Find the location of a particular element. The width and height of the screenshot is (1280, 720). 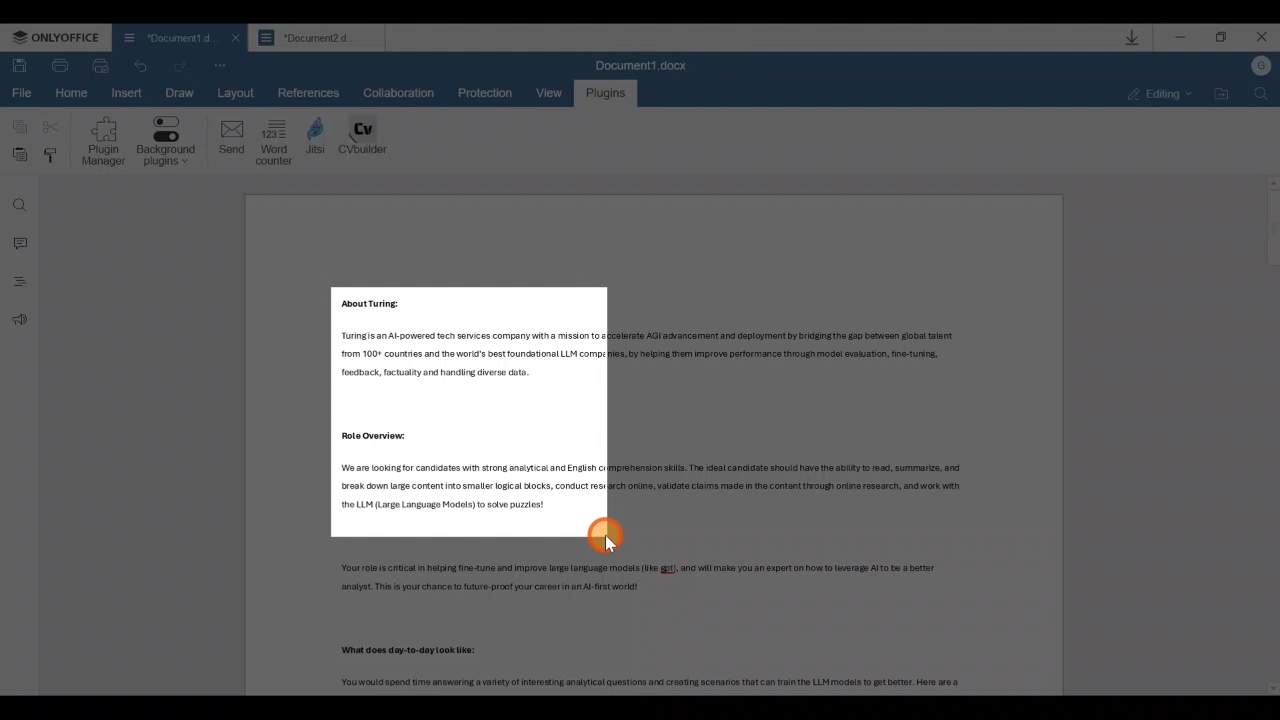

Undo is located at coordinates (181, 62).